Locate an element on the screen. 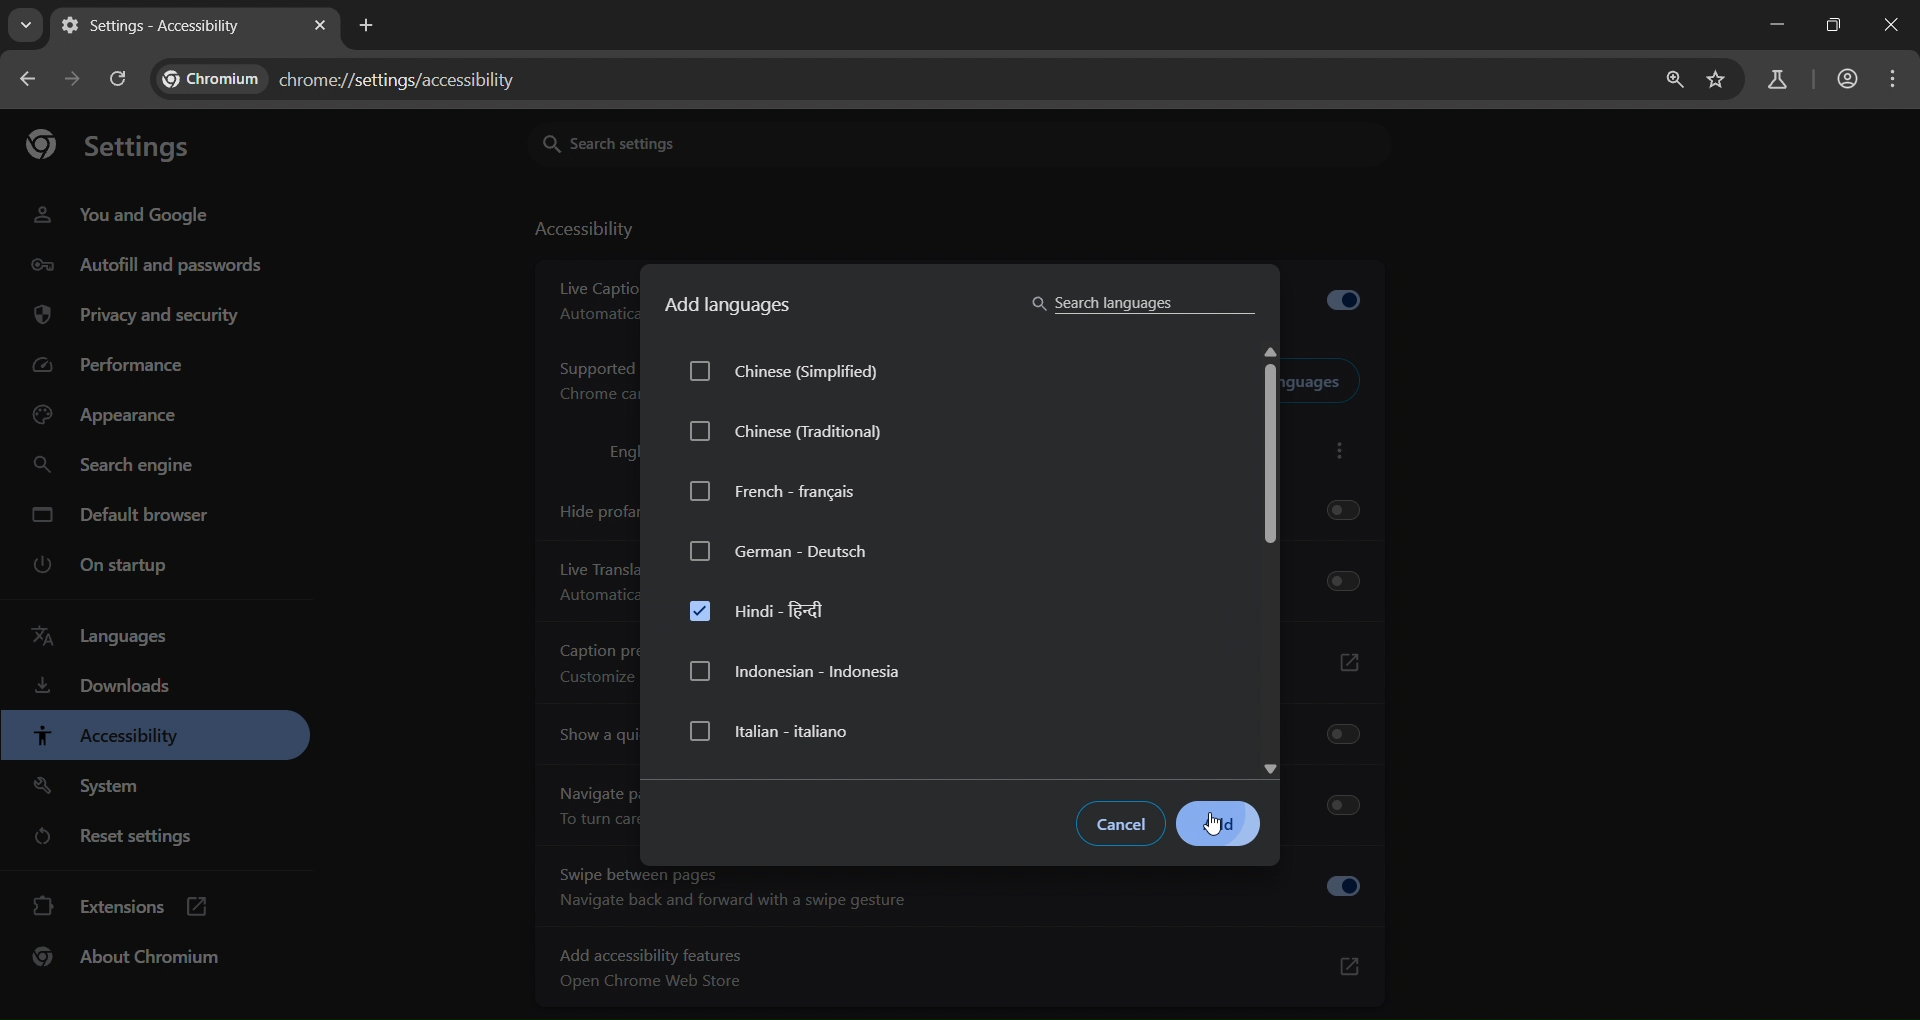  on startup is located at coordinates (97, 567).